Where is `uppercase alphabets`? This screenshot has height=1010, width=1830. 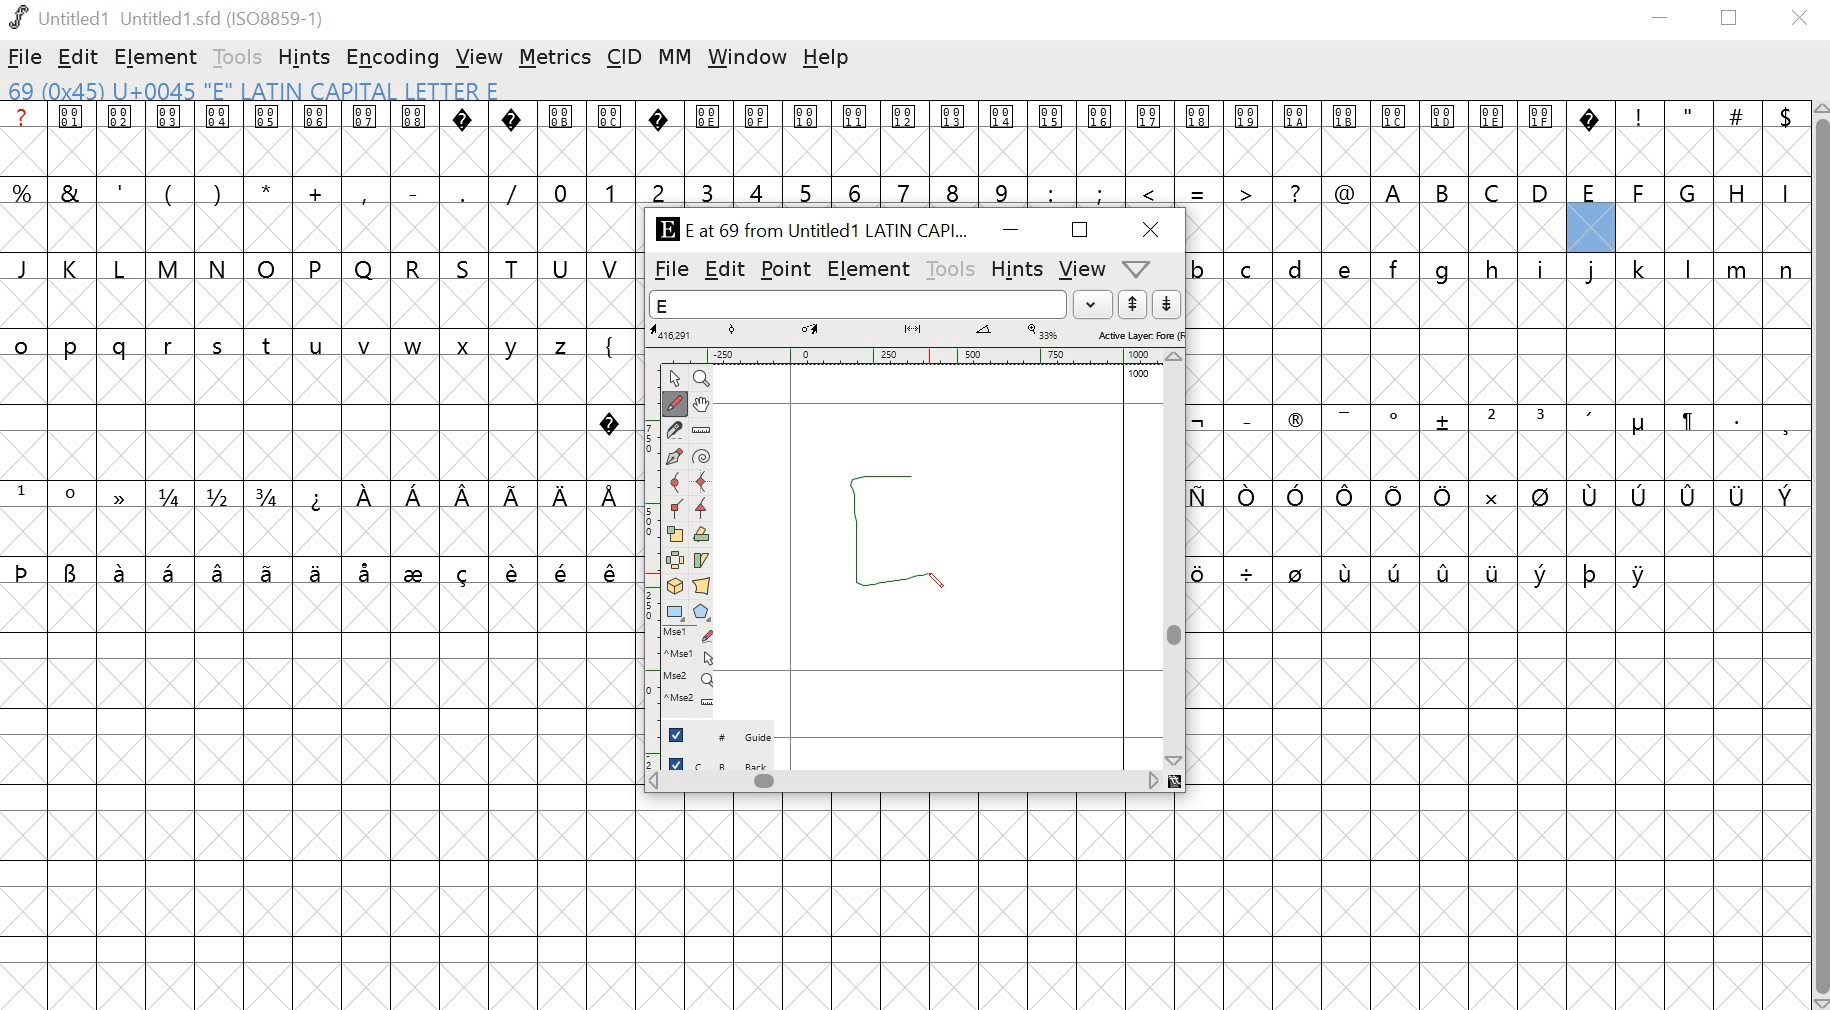
uppercase alphabets is located at coordinates (318, 268).